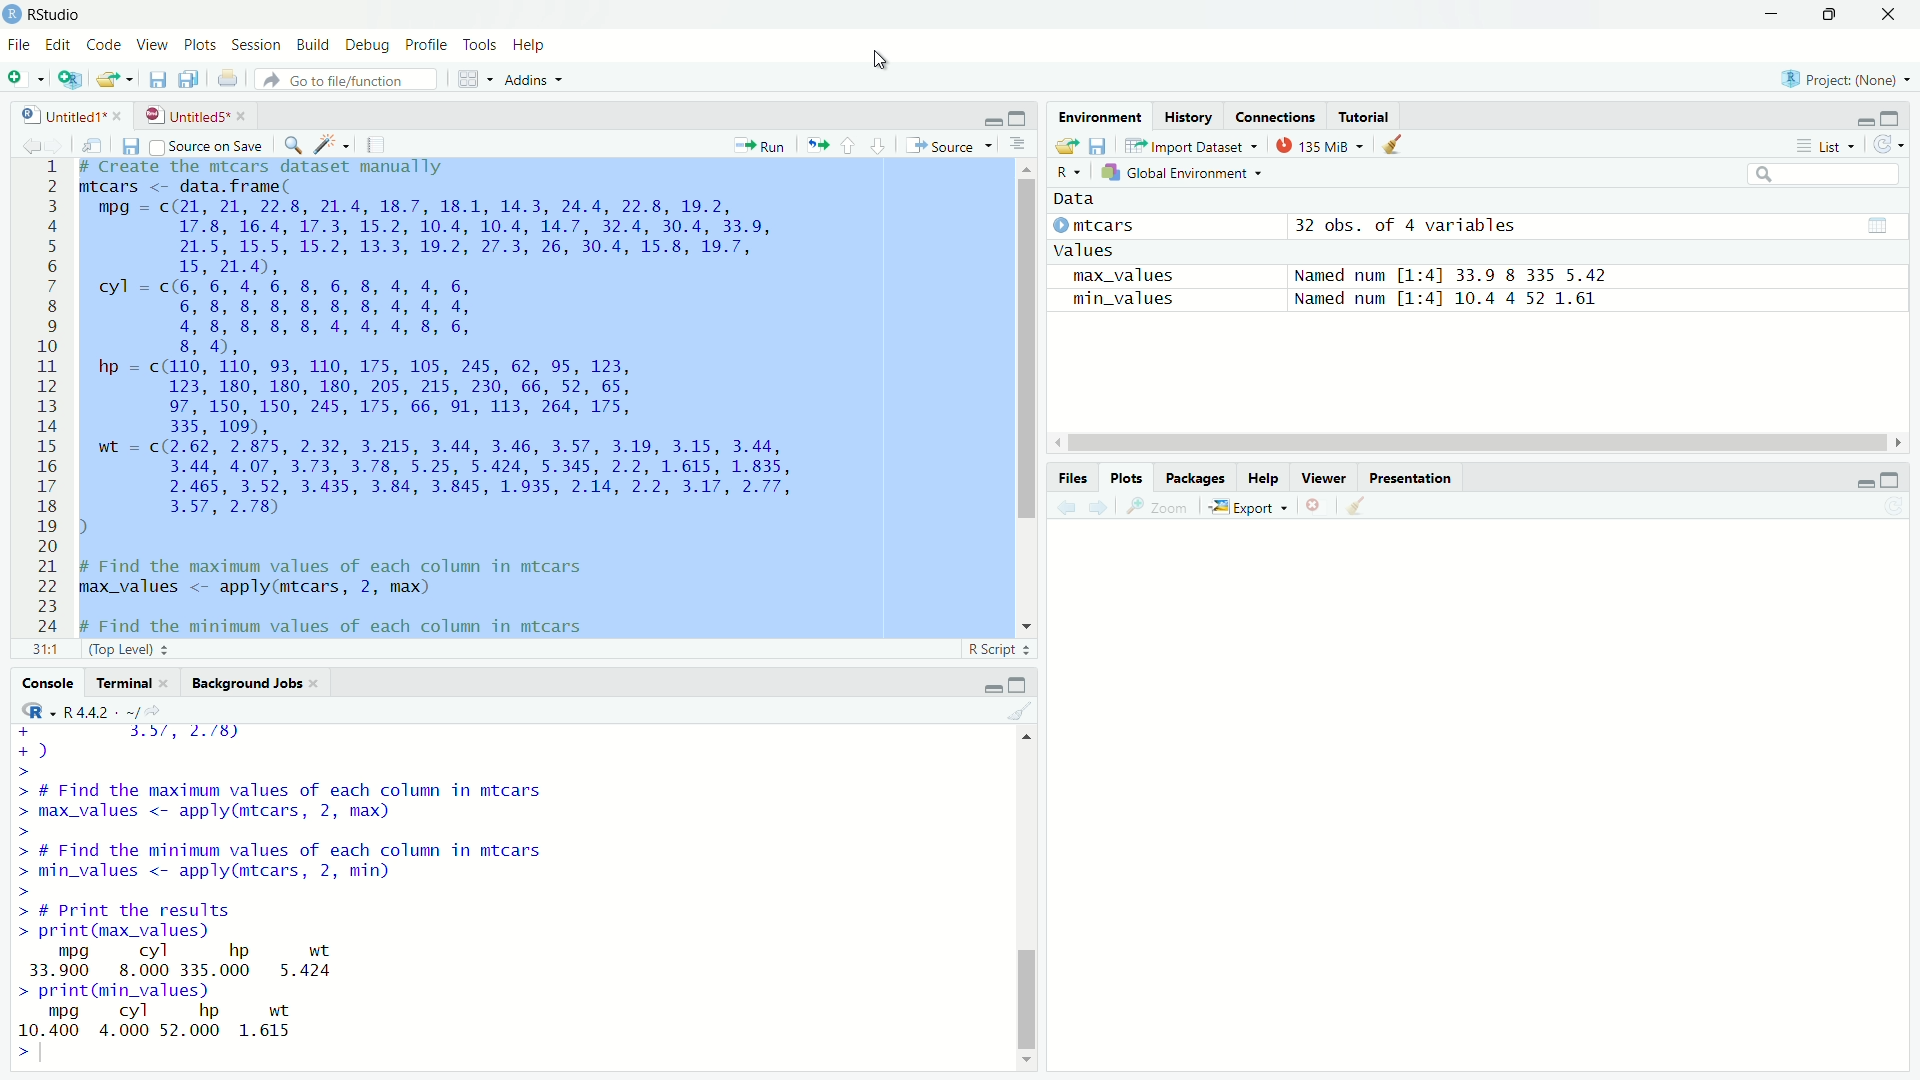 This screenshot has width=1920, height=1080. I want to click on maximise, so click(1888, 476).